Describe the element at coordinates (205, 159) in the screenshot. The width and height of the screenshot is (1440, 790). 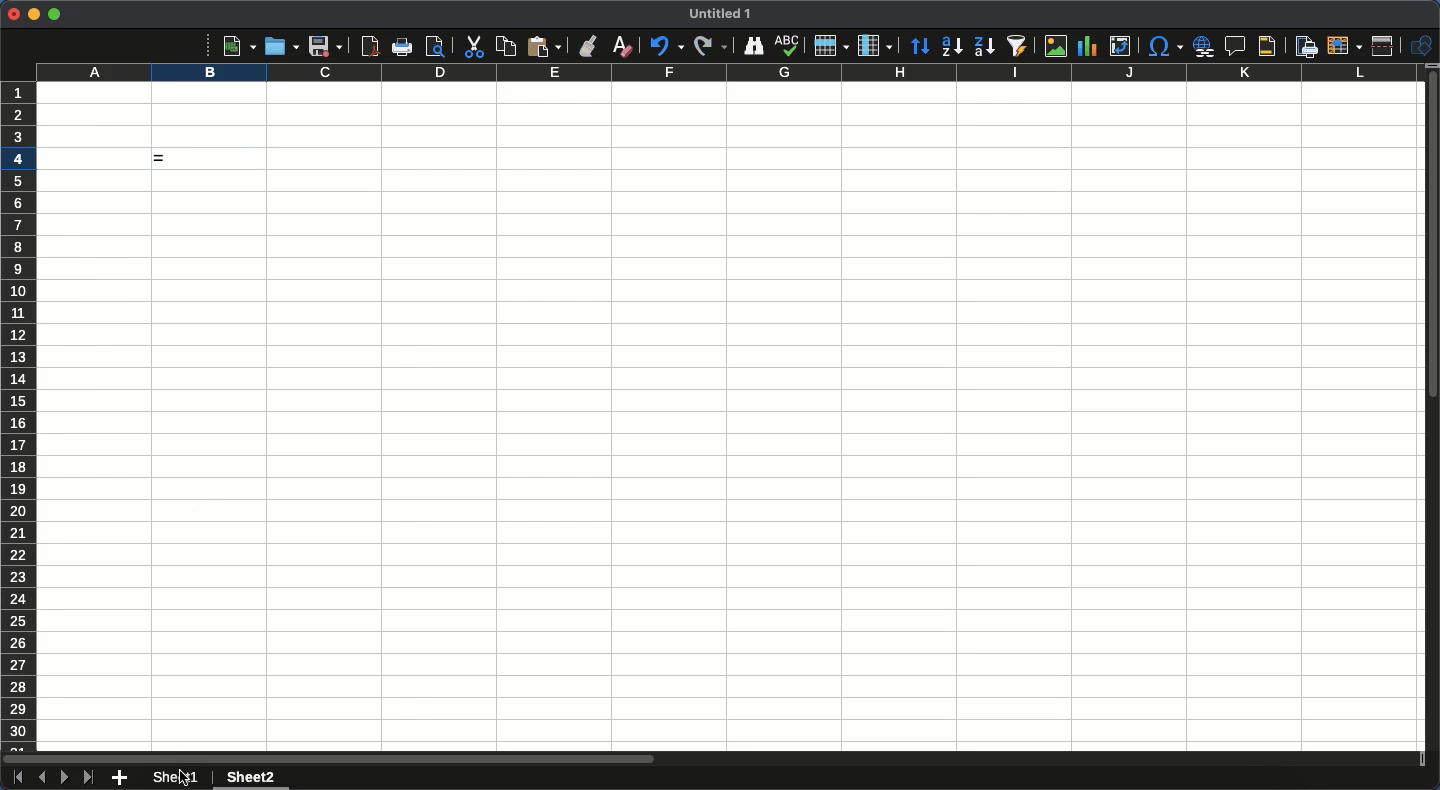
I see `=` at that location.